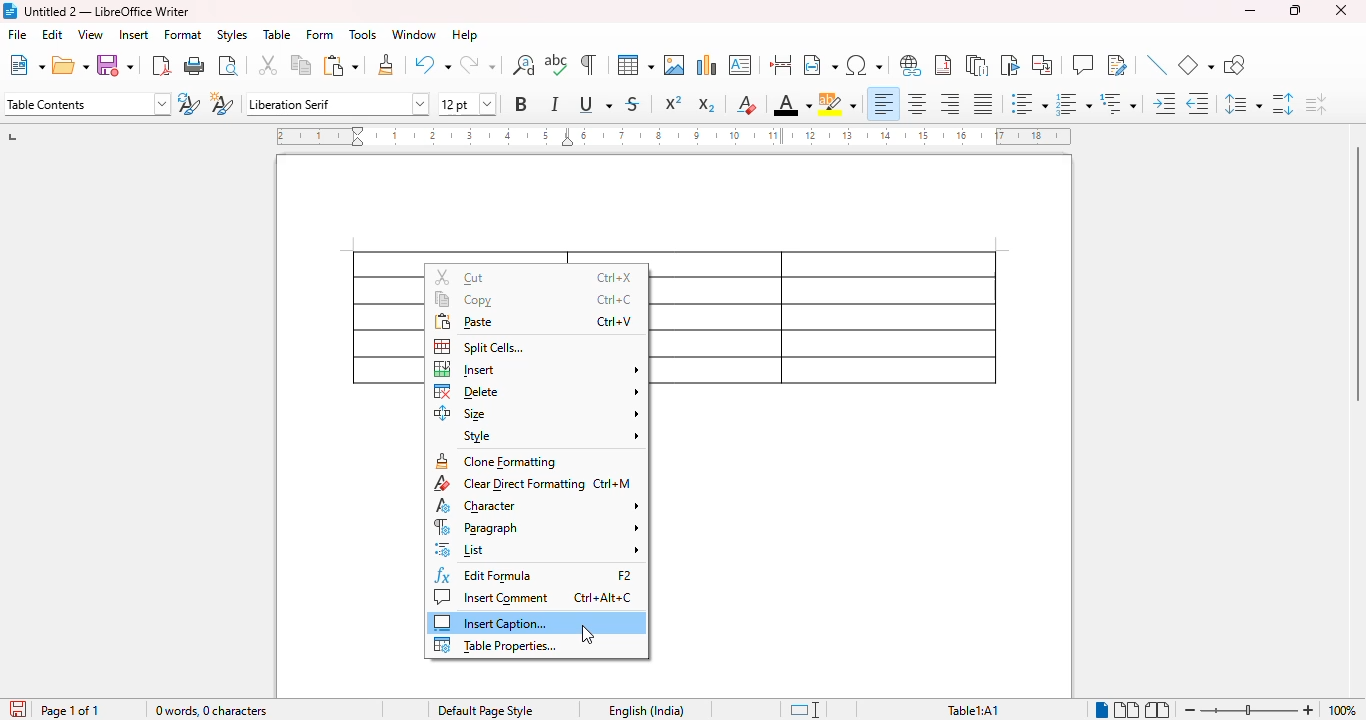 The image size is (1366, 720). Describe the element at coordinates (135, 35) in the screenshot. I see `insert` at that location.